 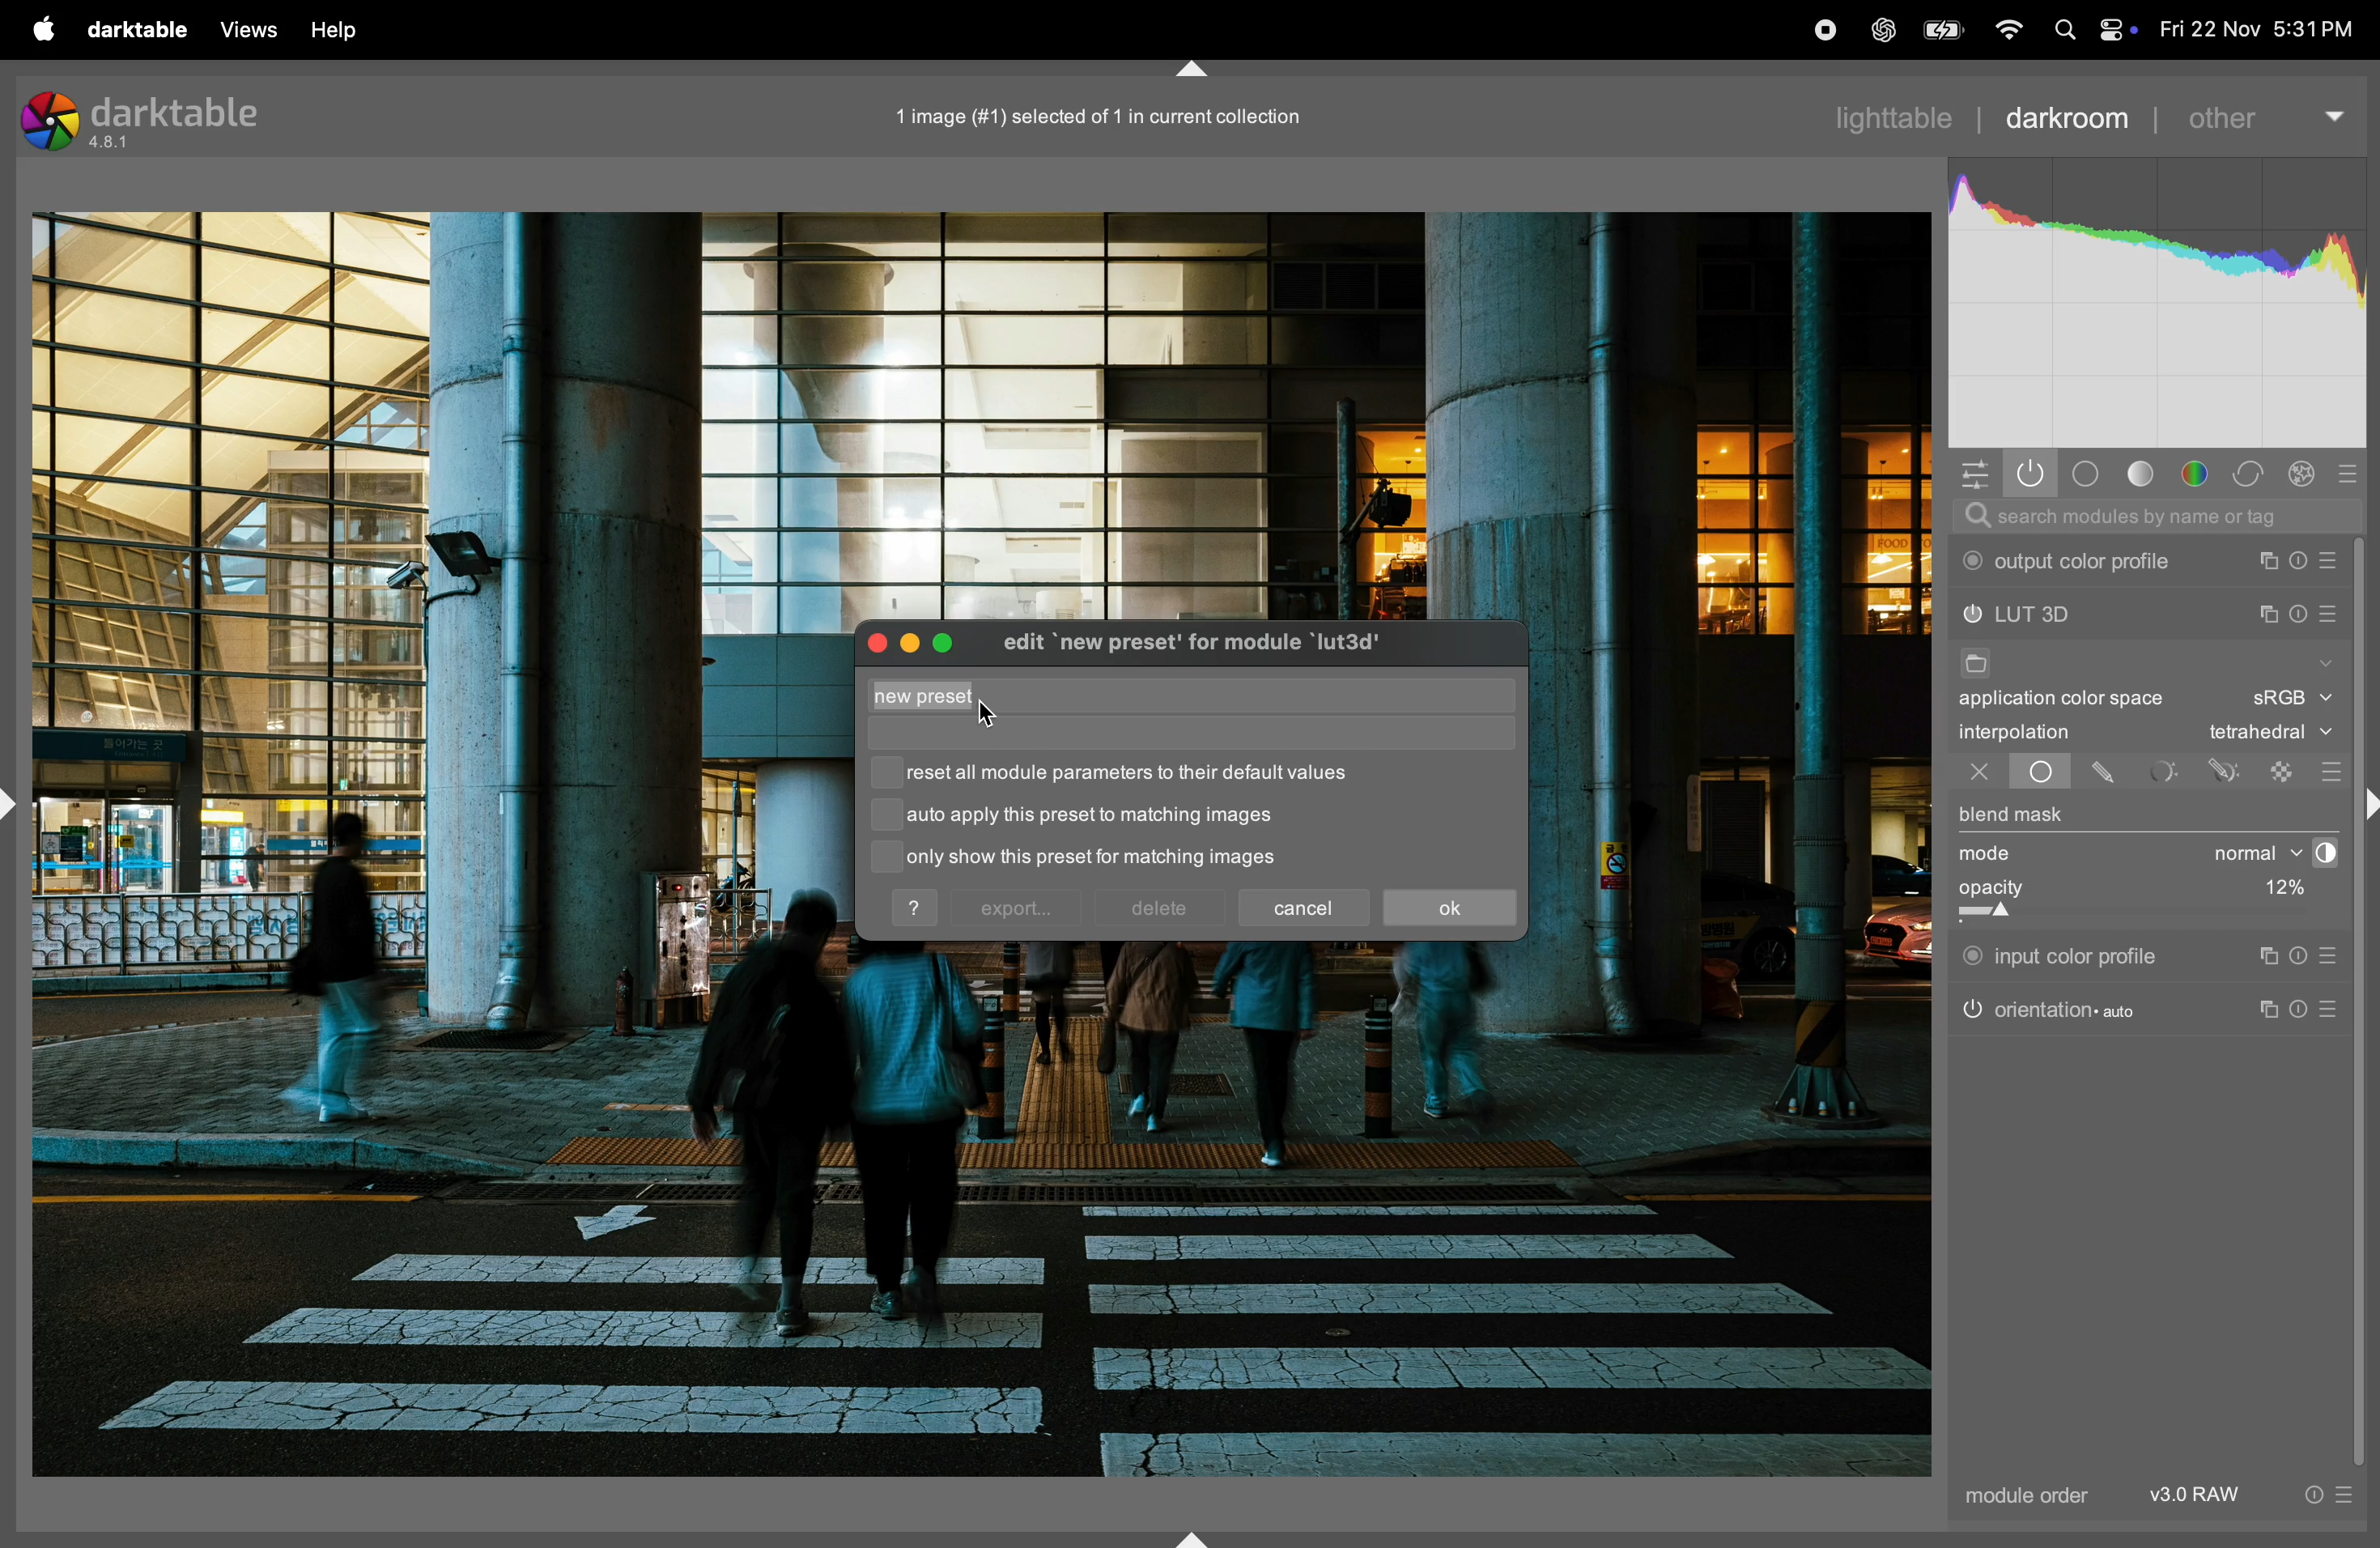 What do you see at coordinates (338, 29) in the screenshot?
I see `help` at bounding box center [338, 29].